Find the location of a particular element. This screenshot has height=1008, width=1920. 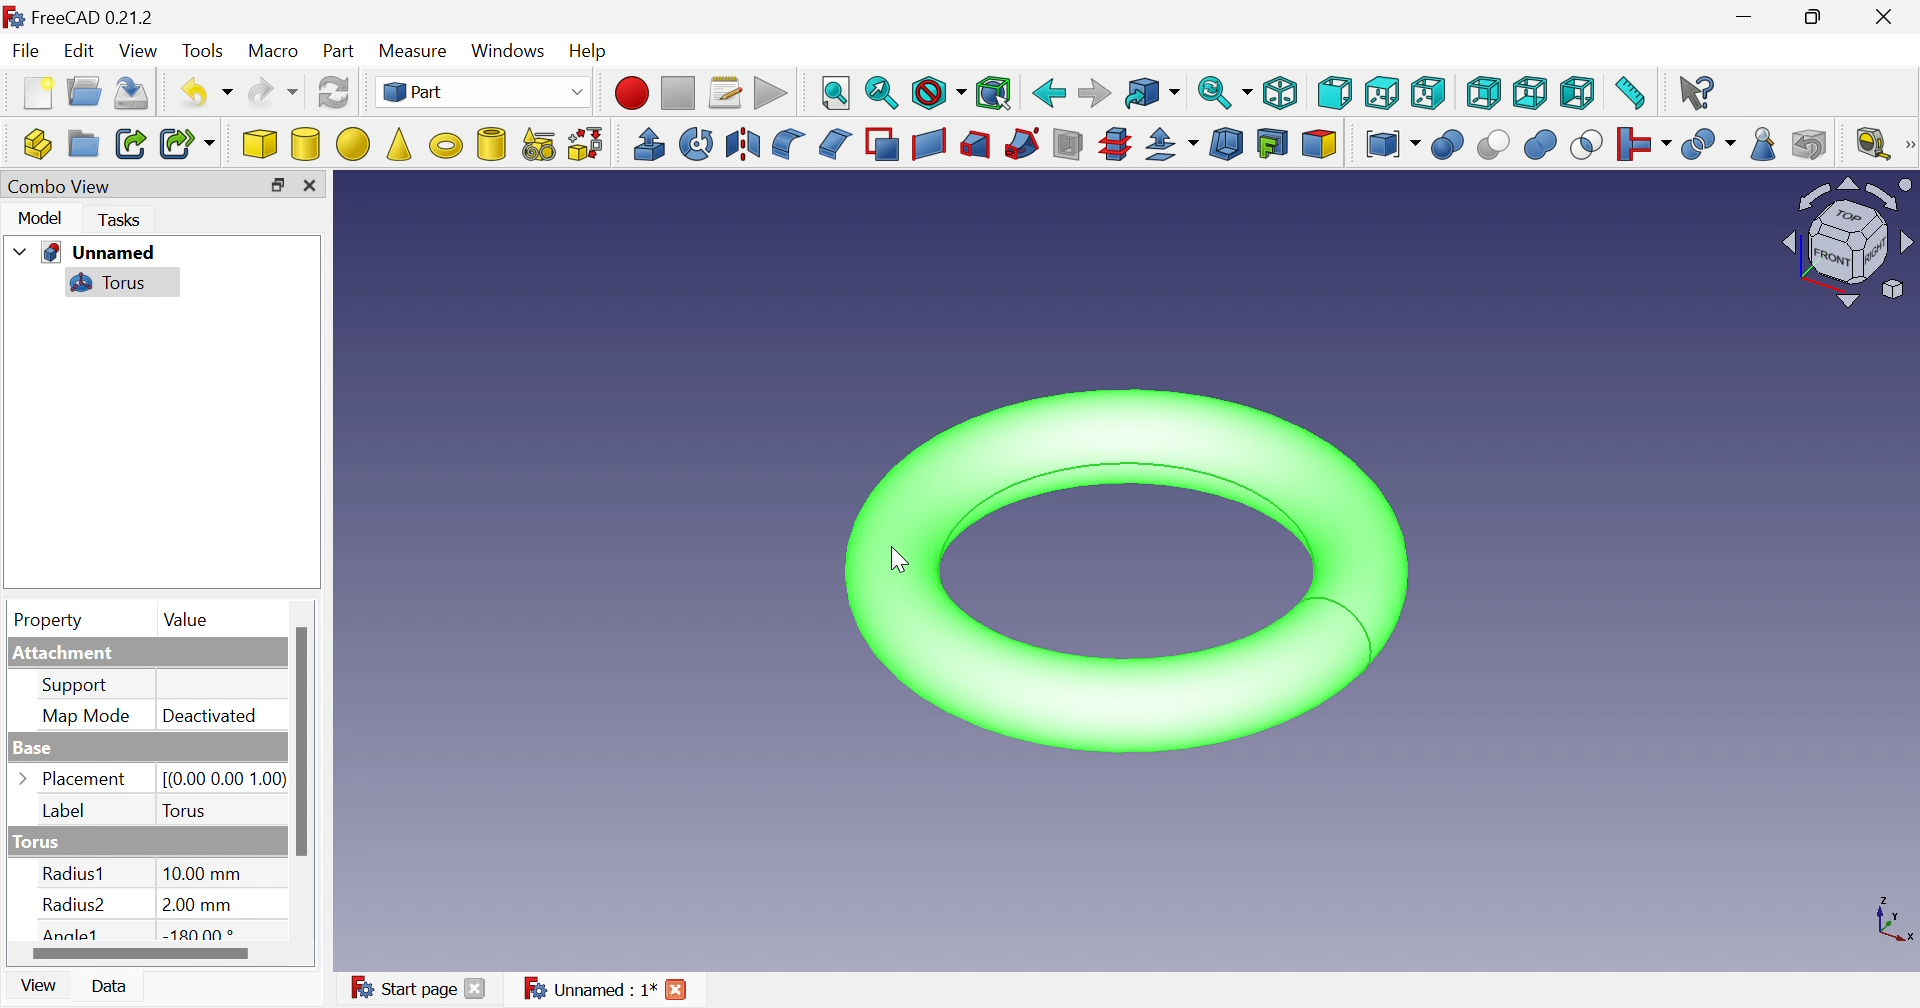

Radius2 is located at coordinates (74, 907).